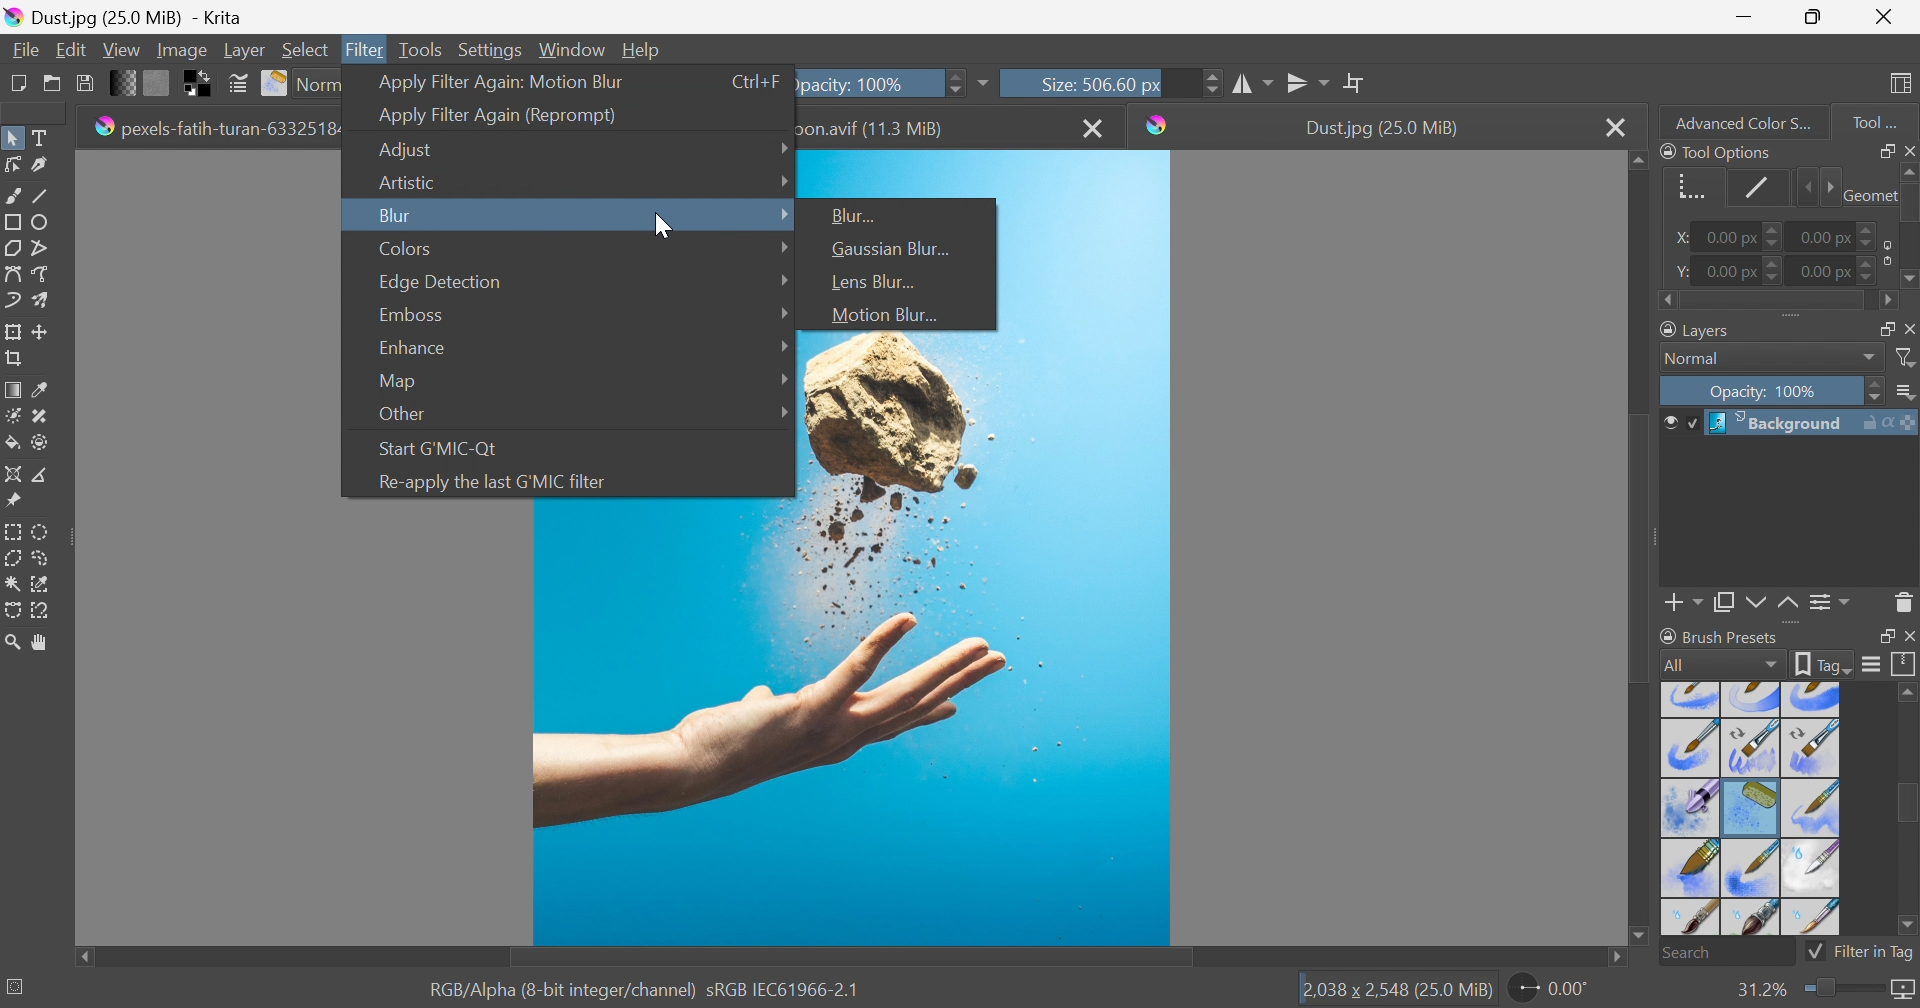  What do you see at coordinates (409, 314) in the screenshot?
I see `Emboss` at bounding box center [409, 314].